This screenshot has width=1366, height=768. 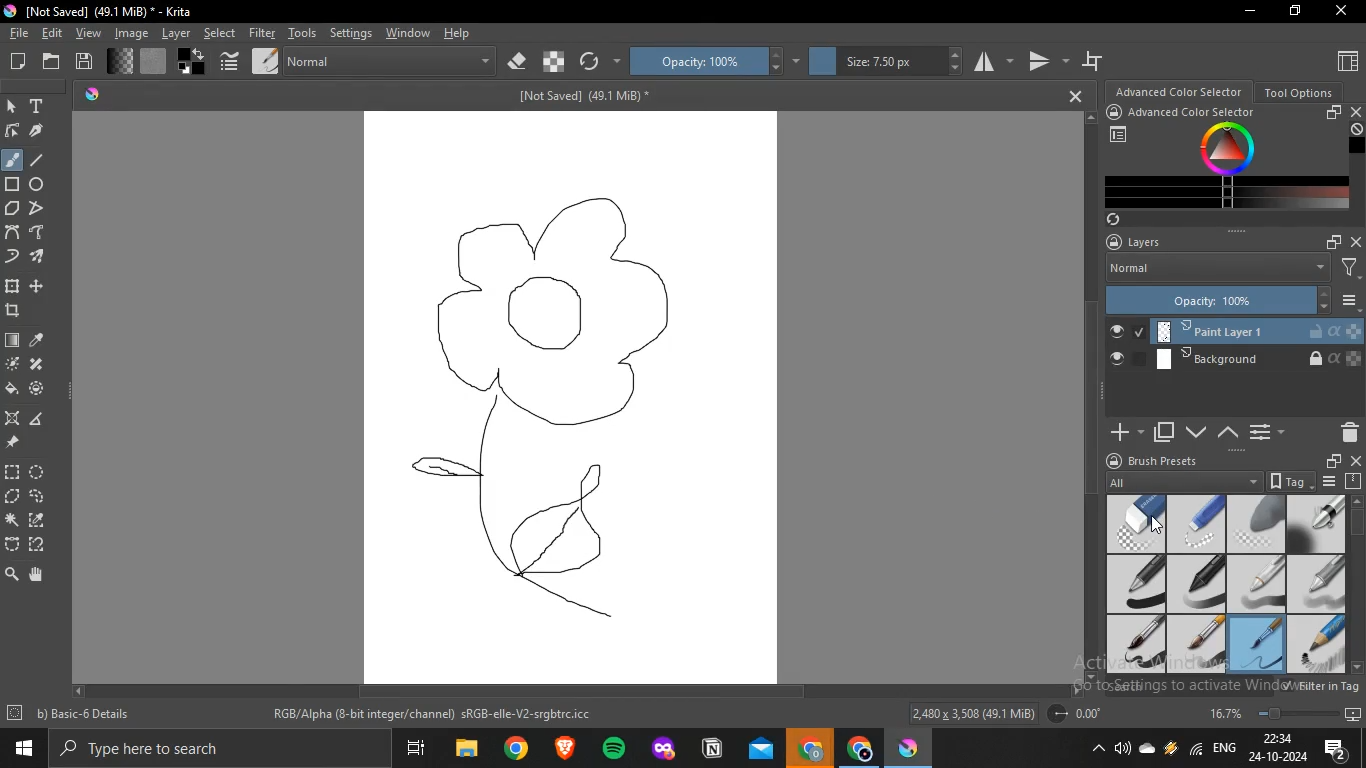 What do you see at coordinates (1230, 148) in the screenshot?
I see `Colors` at bounding box center [1230, 148].